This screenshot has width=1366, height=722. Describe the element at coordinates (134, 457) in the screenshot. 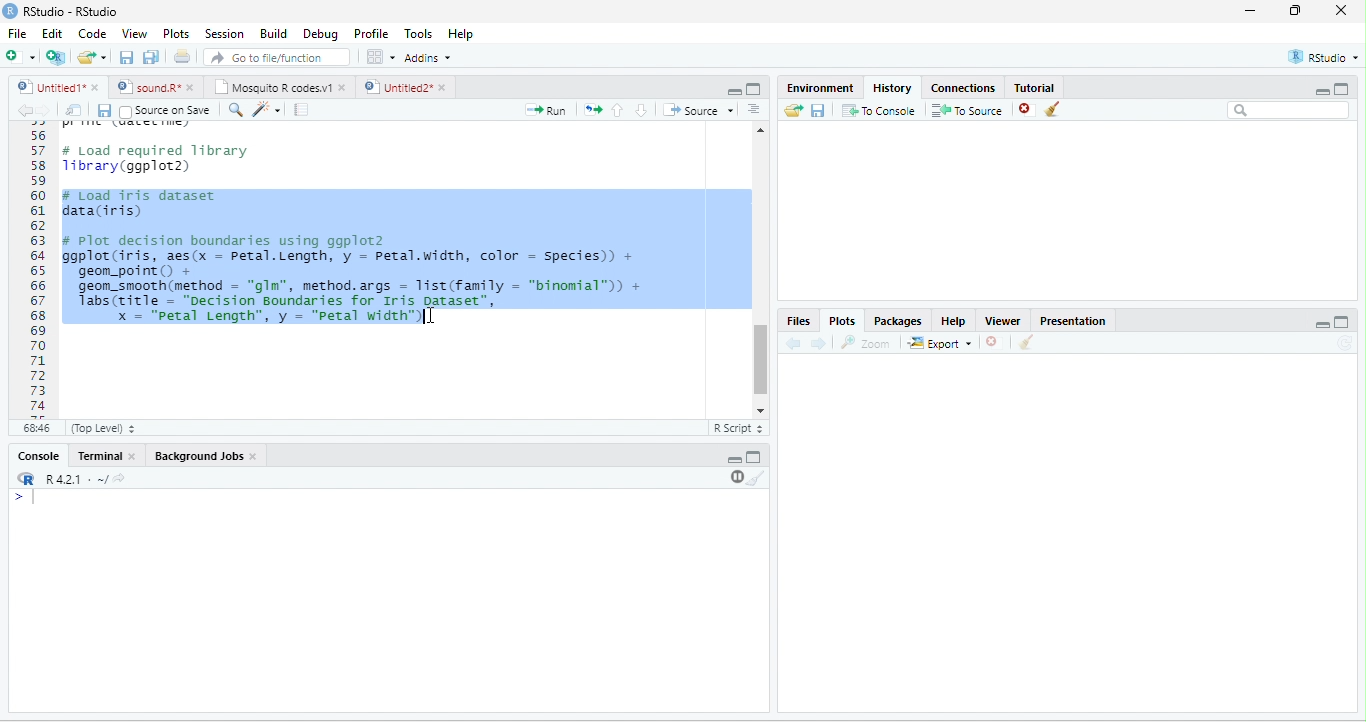

I see `close` at that location.